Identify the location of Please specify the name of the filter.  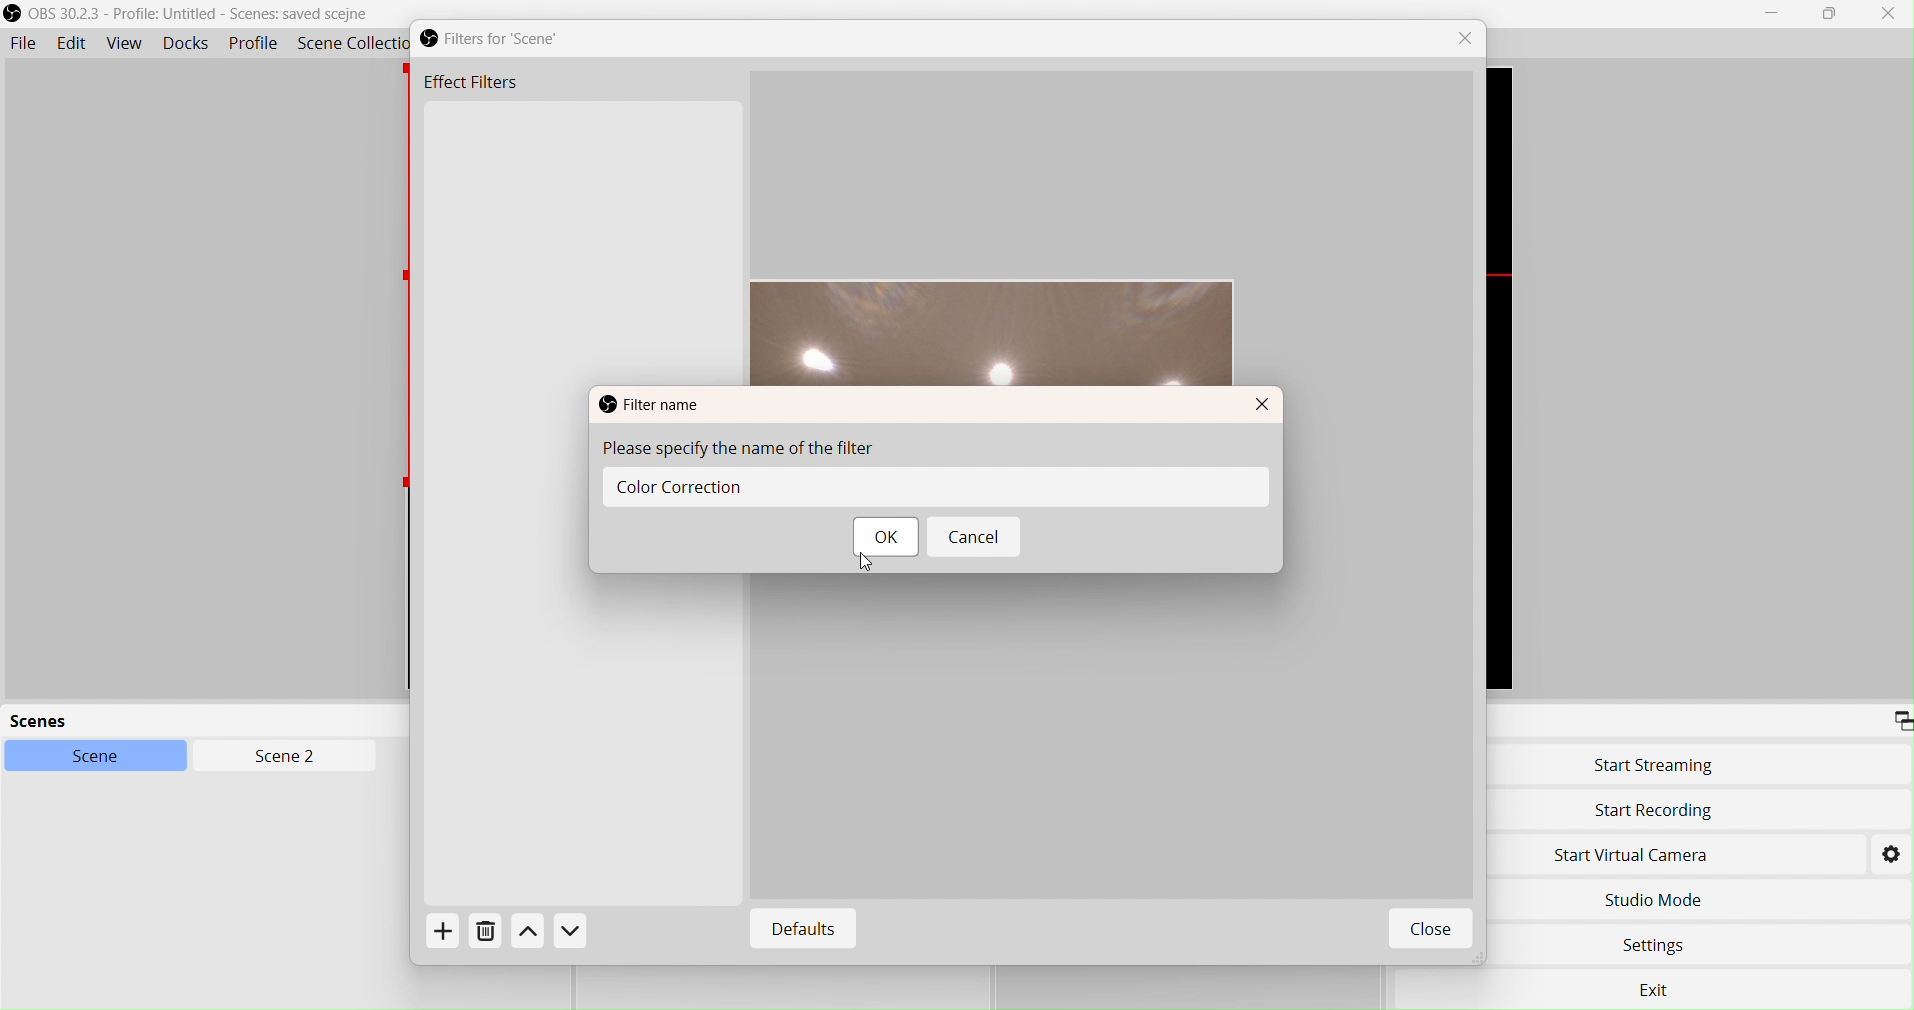
(754, 451).